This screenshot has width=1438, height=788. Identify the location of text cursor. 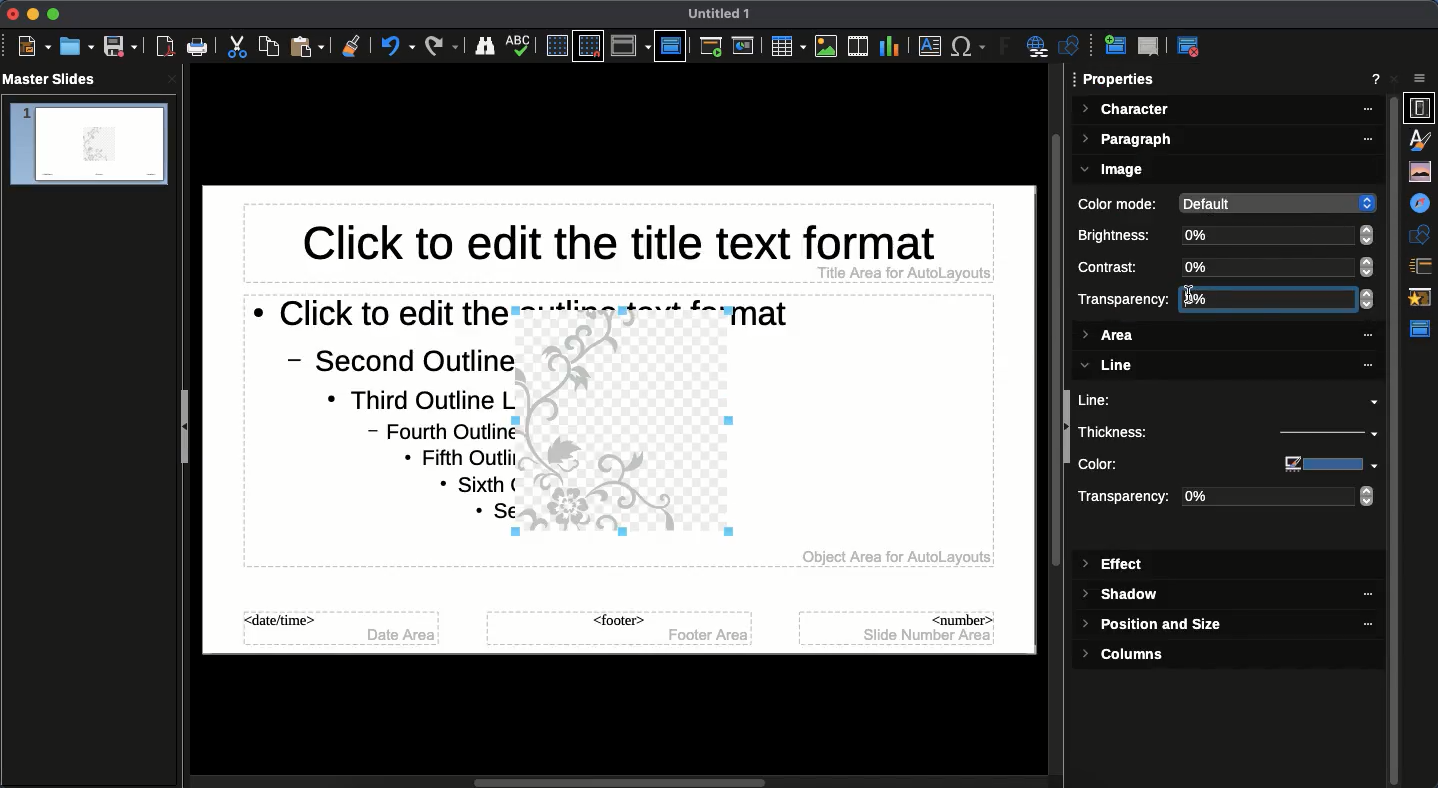
(1195, 303).